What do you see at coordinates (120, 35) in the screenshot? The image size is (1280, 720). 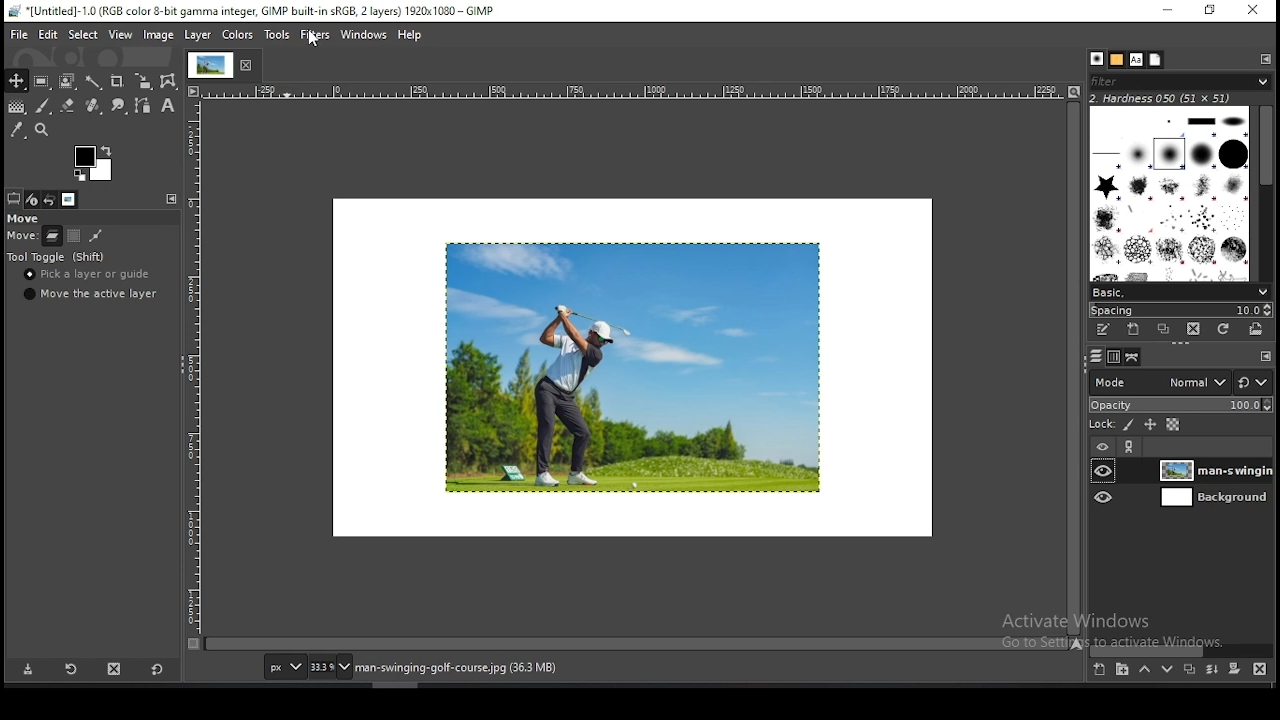 I see `view` at bounding box center [120, 35].